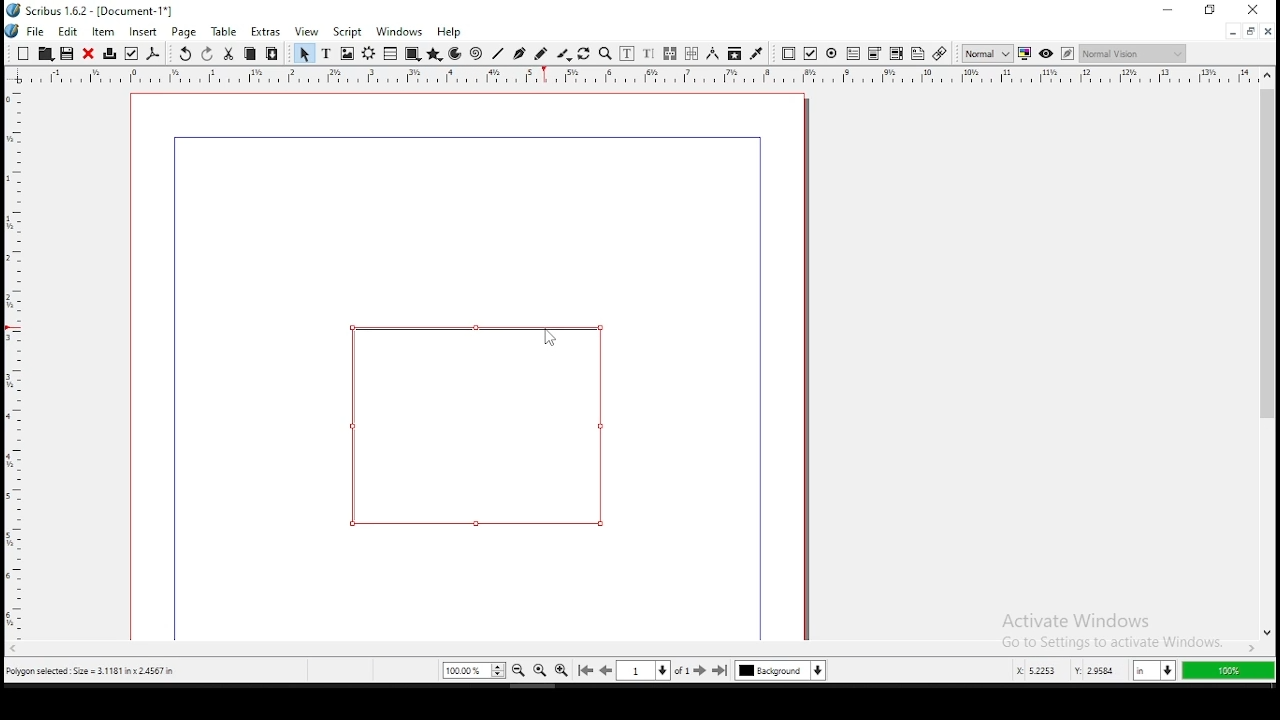  Describe the element at coordinates (701, 671) in the screenshot. I see `go to next page` at that location.